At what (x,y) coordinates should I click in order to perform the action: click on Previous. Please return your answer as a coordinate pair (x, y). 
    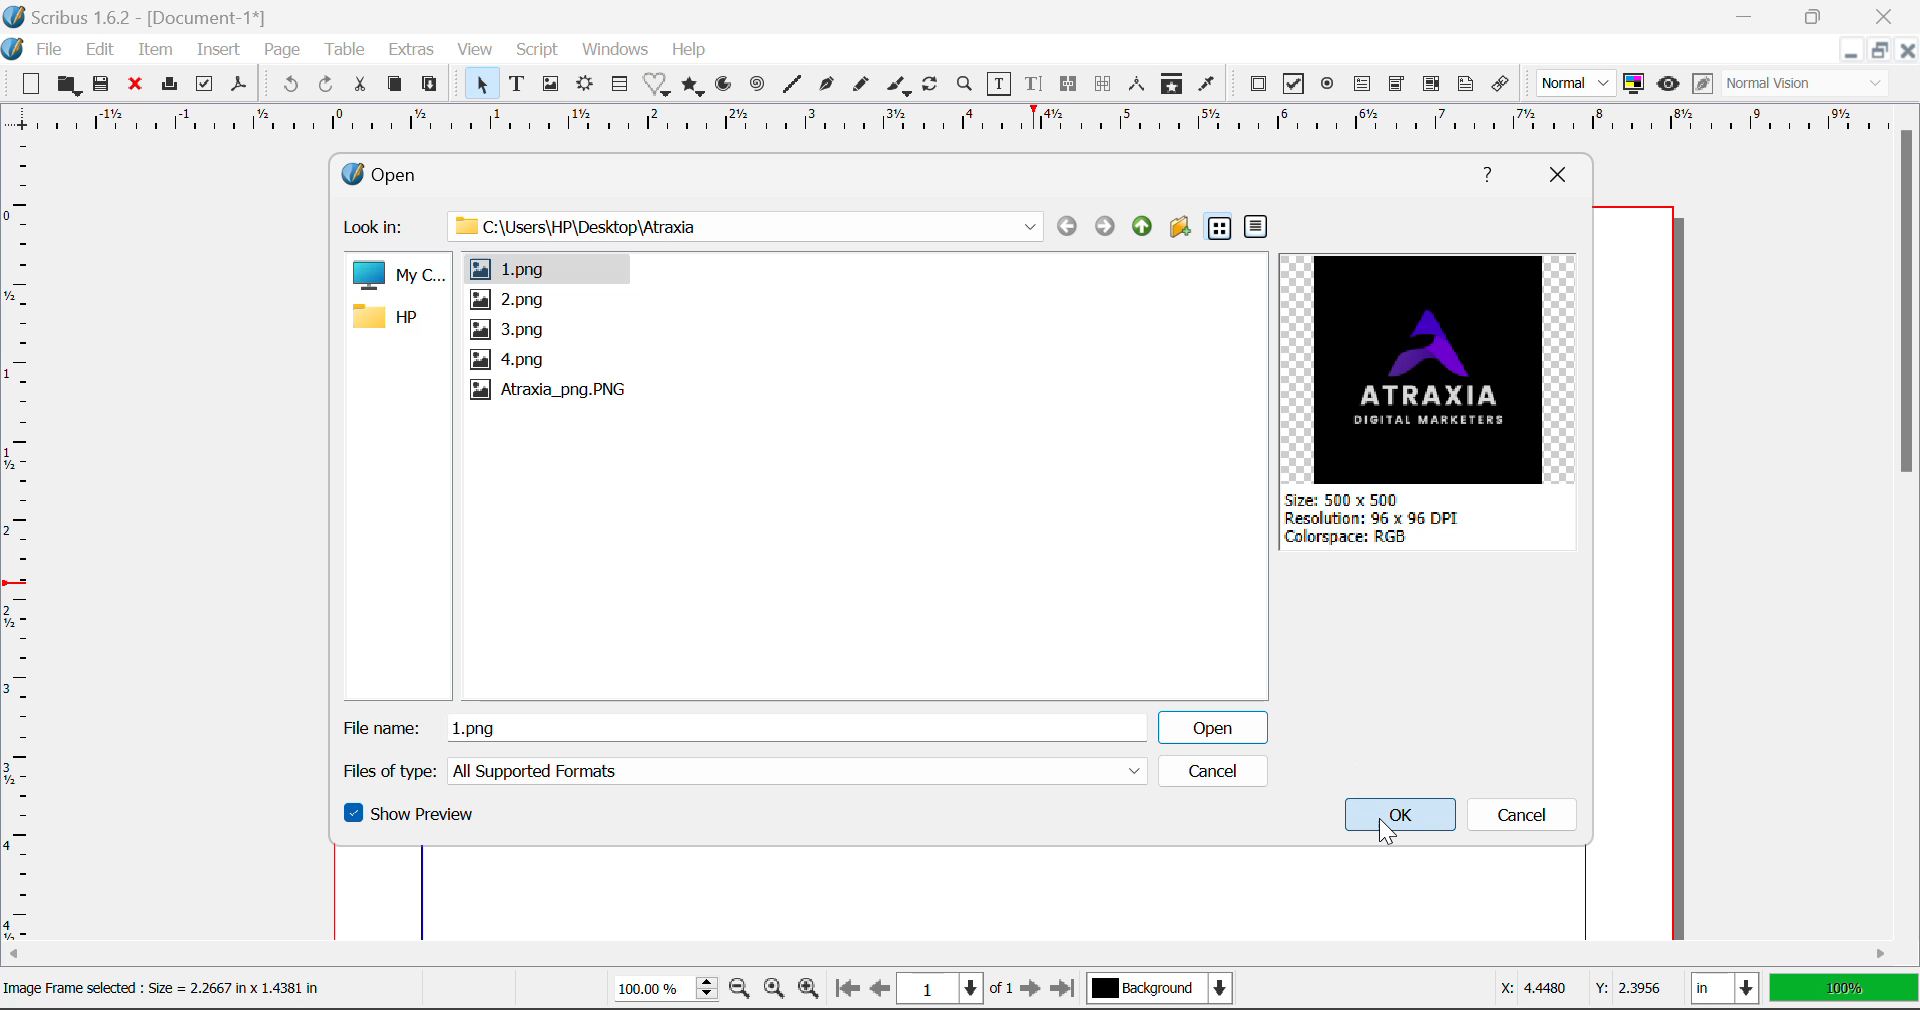
    Looking at the image, I should click on (881, 990).